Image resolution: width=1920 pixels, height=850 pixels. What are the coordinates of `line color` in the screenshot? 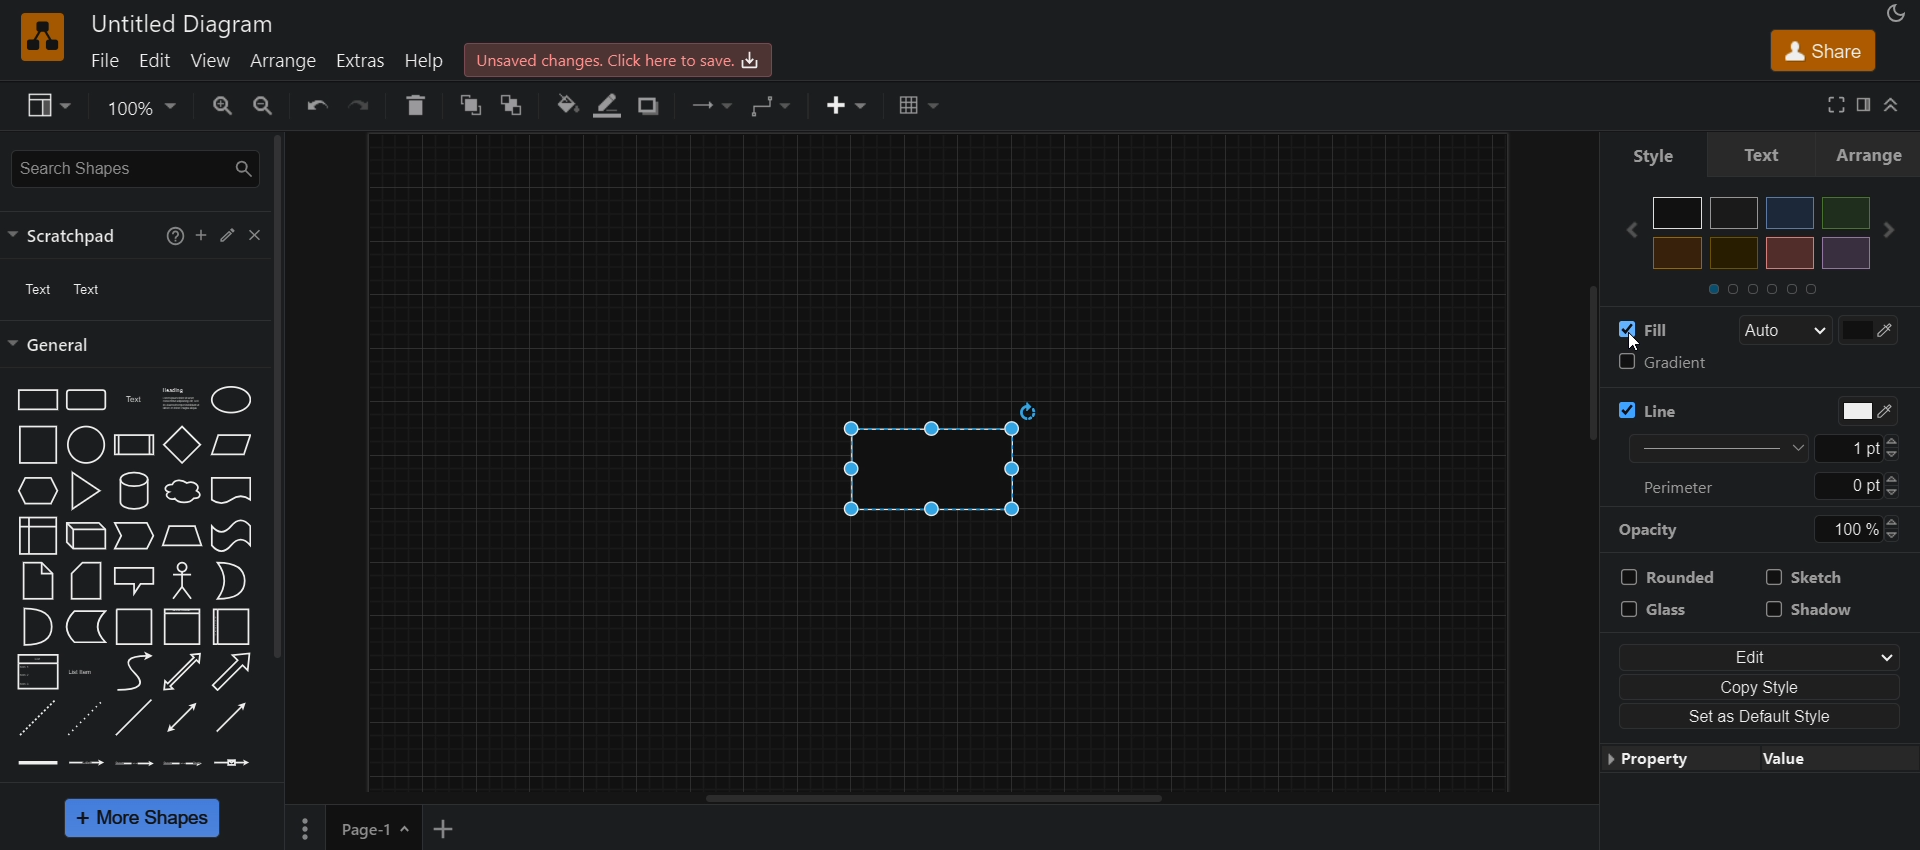 It's located at (607, 106).